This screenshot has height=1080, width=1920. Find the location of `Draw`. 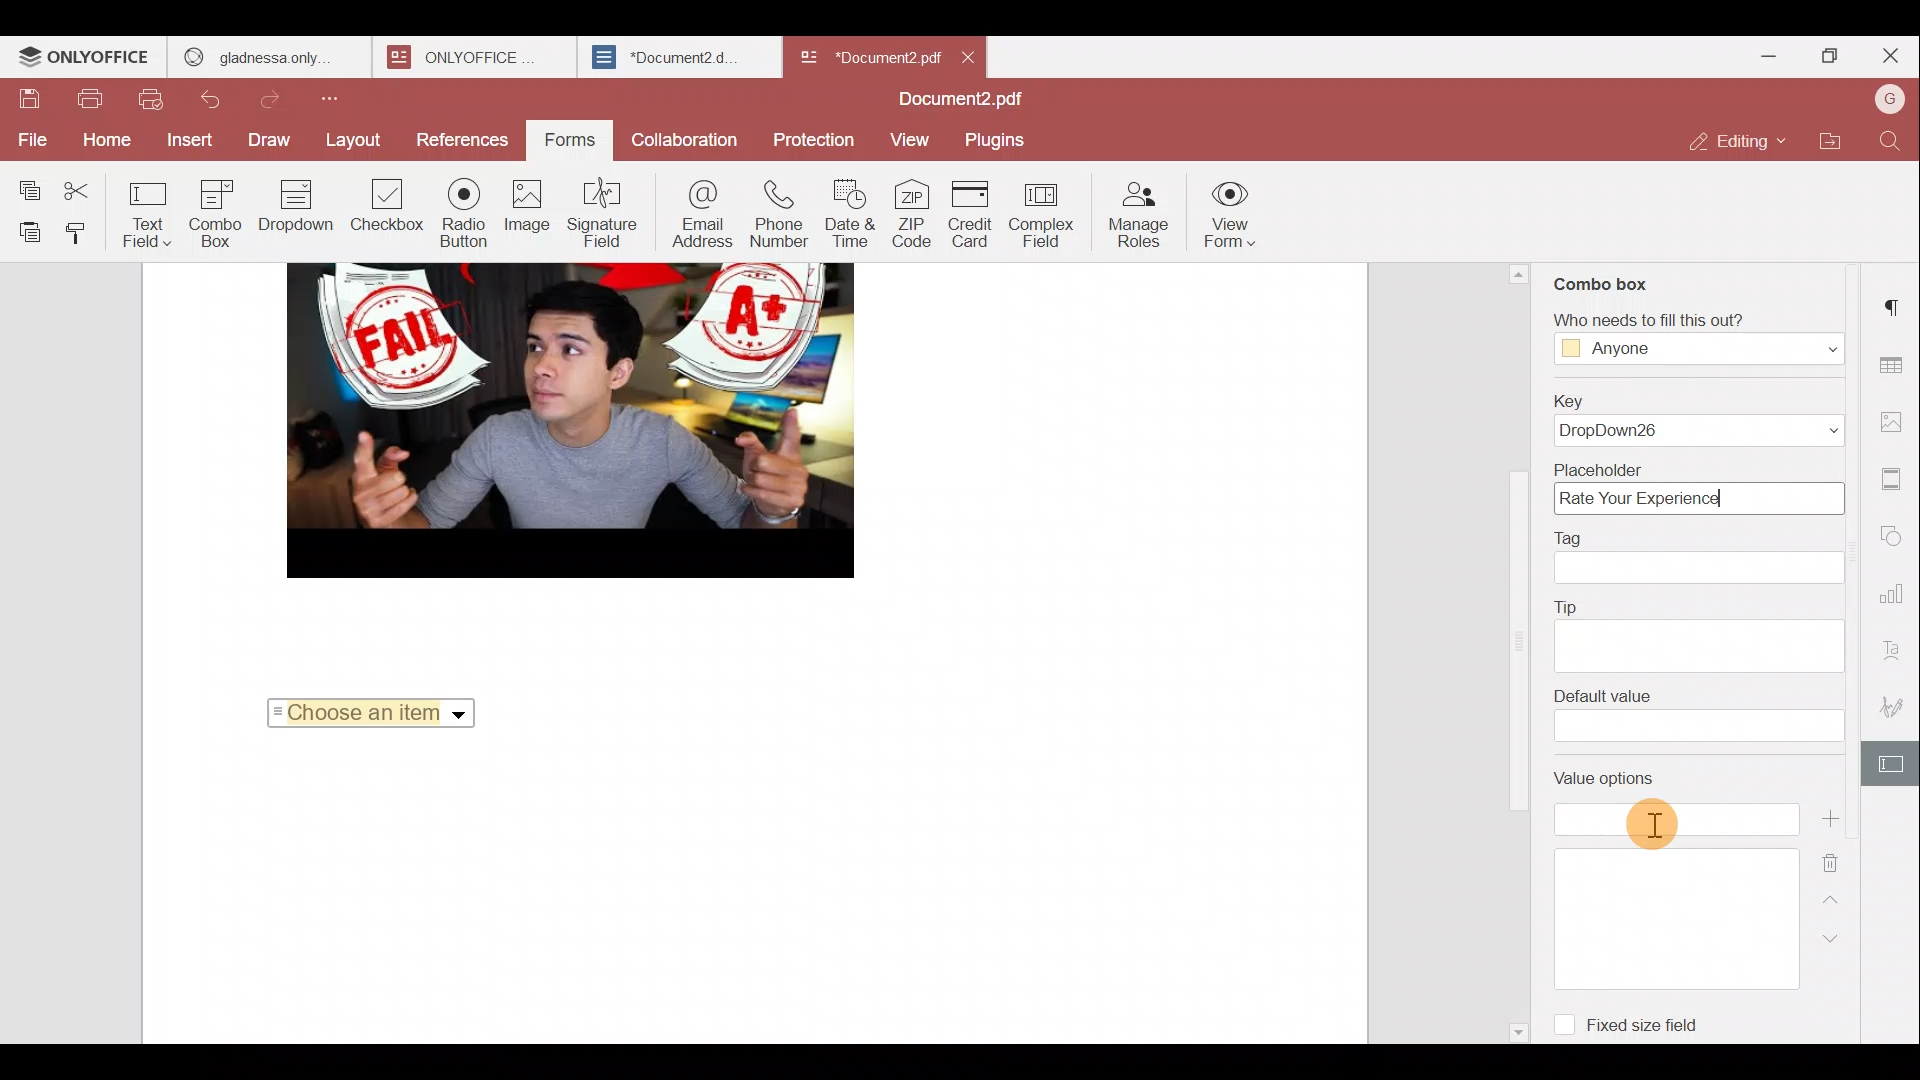

Draw is located at coordinates (271, 141).